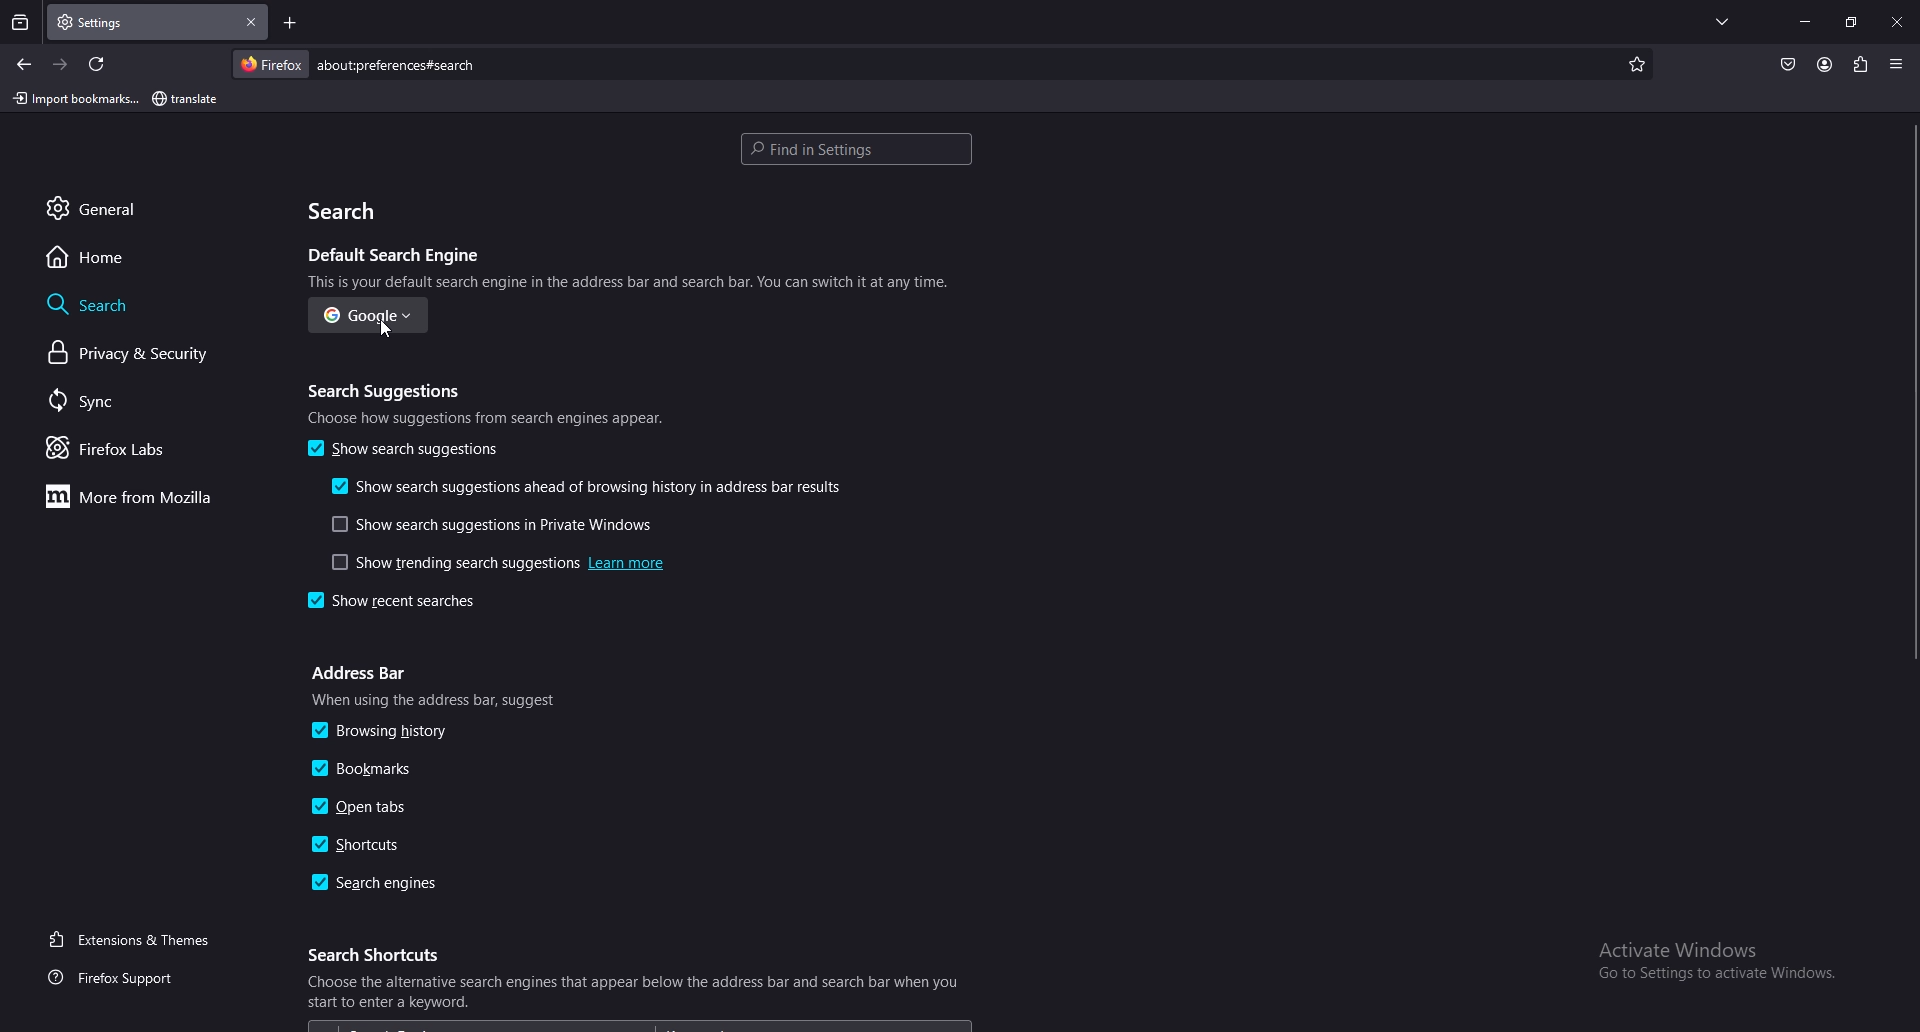 The width and height of the screenshot is (1920, 1032). What do you see at coordinates (1805, 21) in the screenshot?
I see `minimize` at bounding box center [1805, 21].